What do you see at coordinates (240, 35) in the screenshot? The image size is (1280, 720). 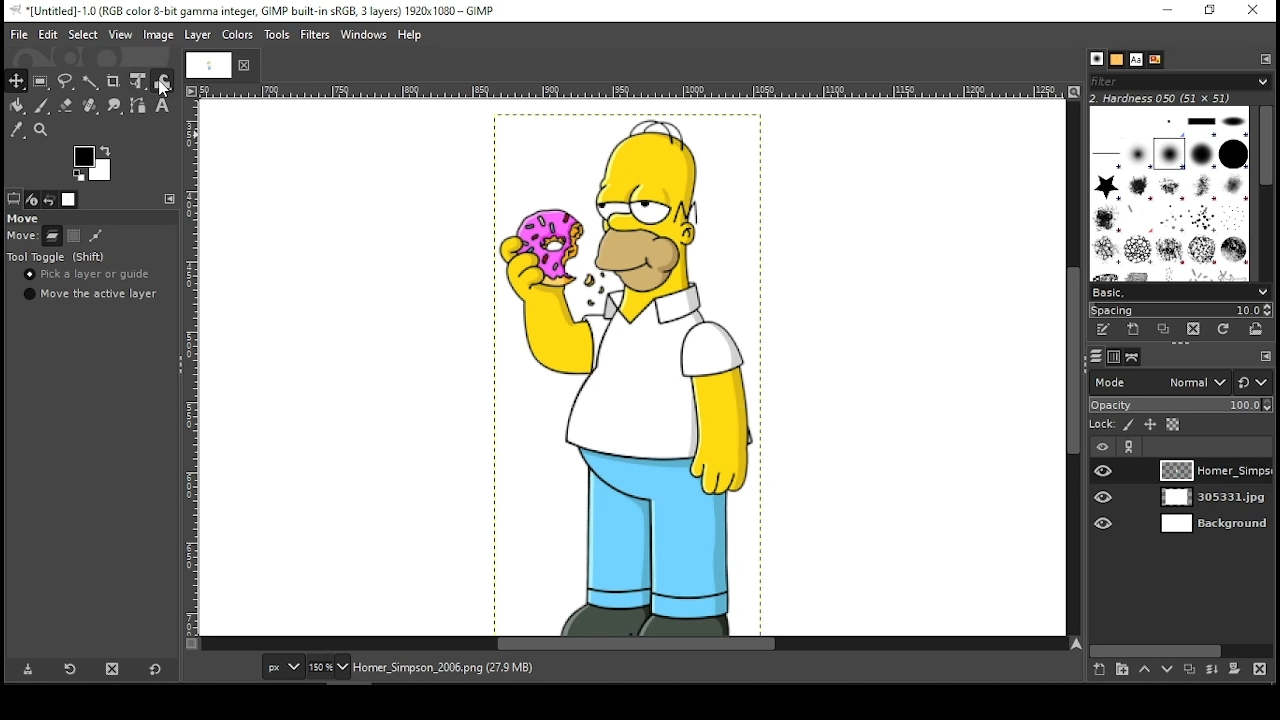 I see `colors` at bounding box center [240, 35].